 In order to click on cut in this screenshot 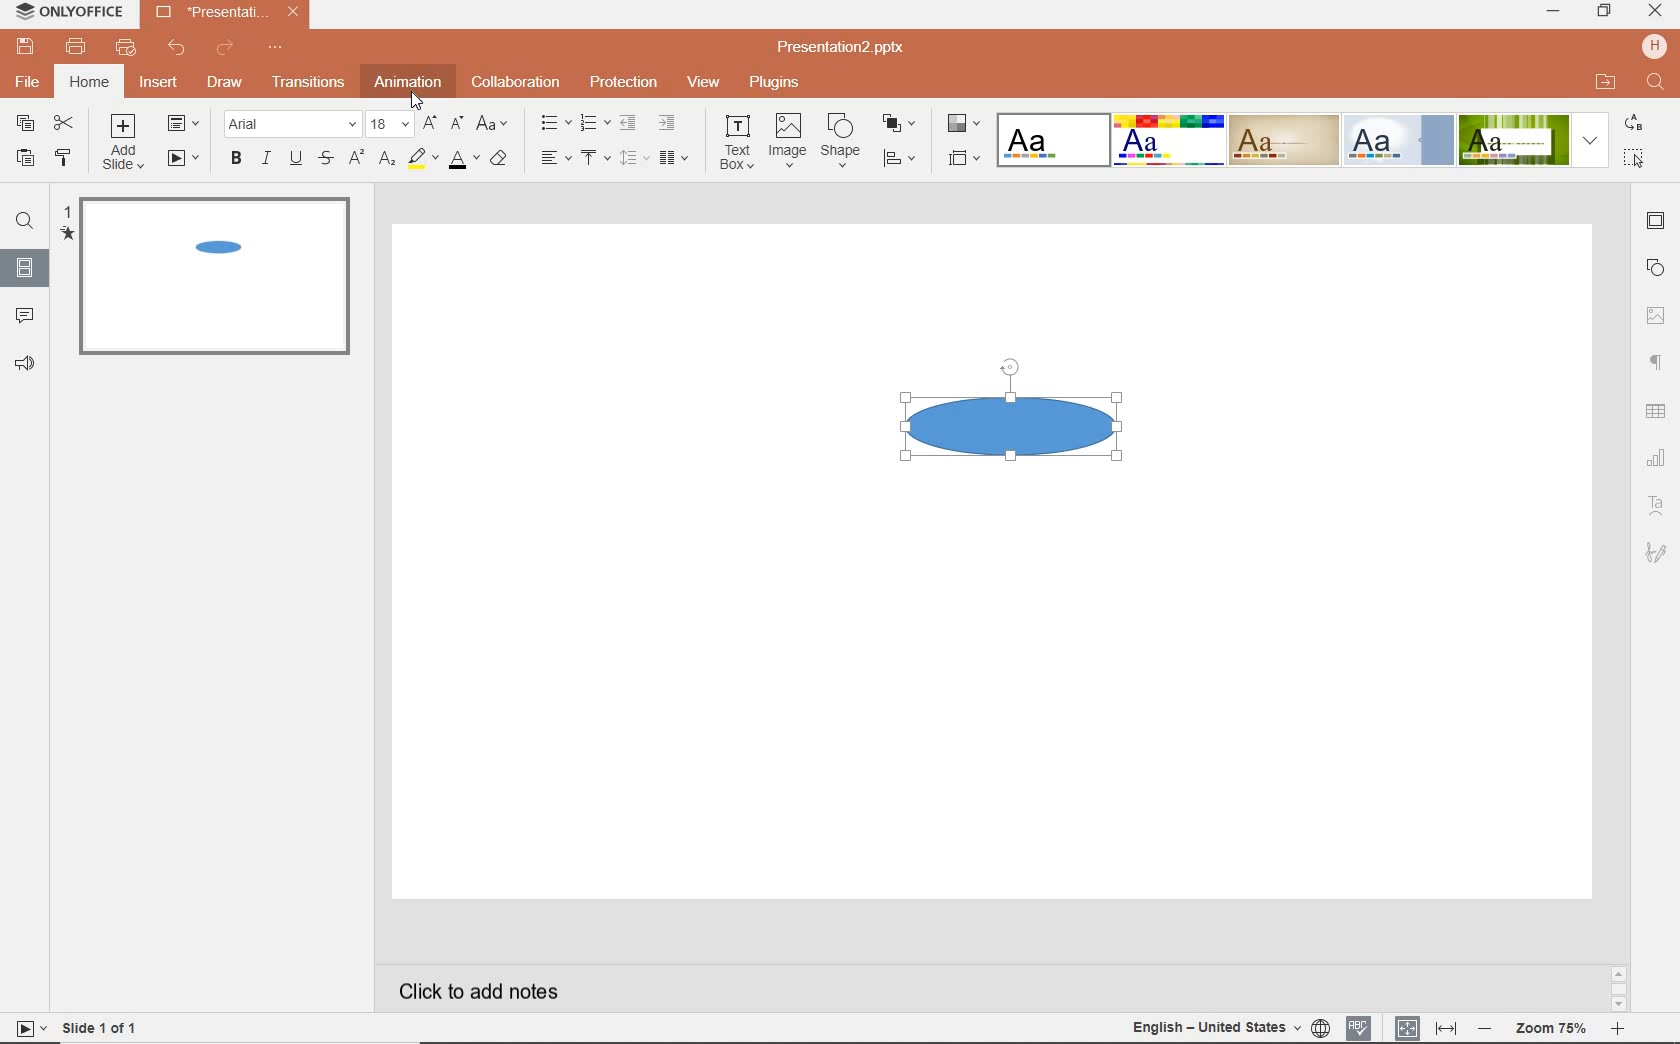, I will do `click(63, 124)`.